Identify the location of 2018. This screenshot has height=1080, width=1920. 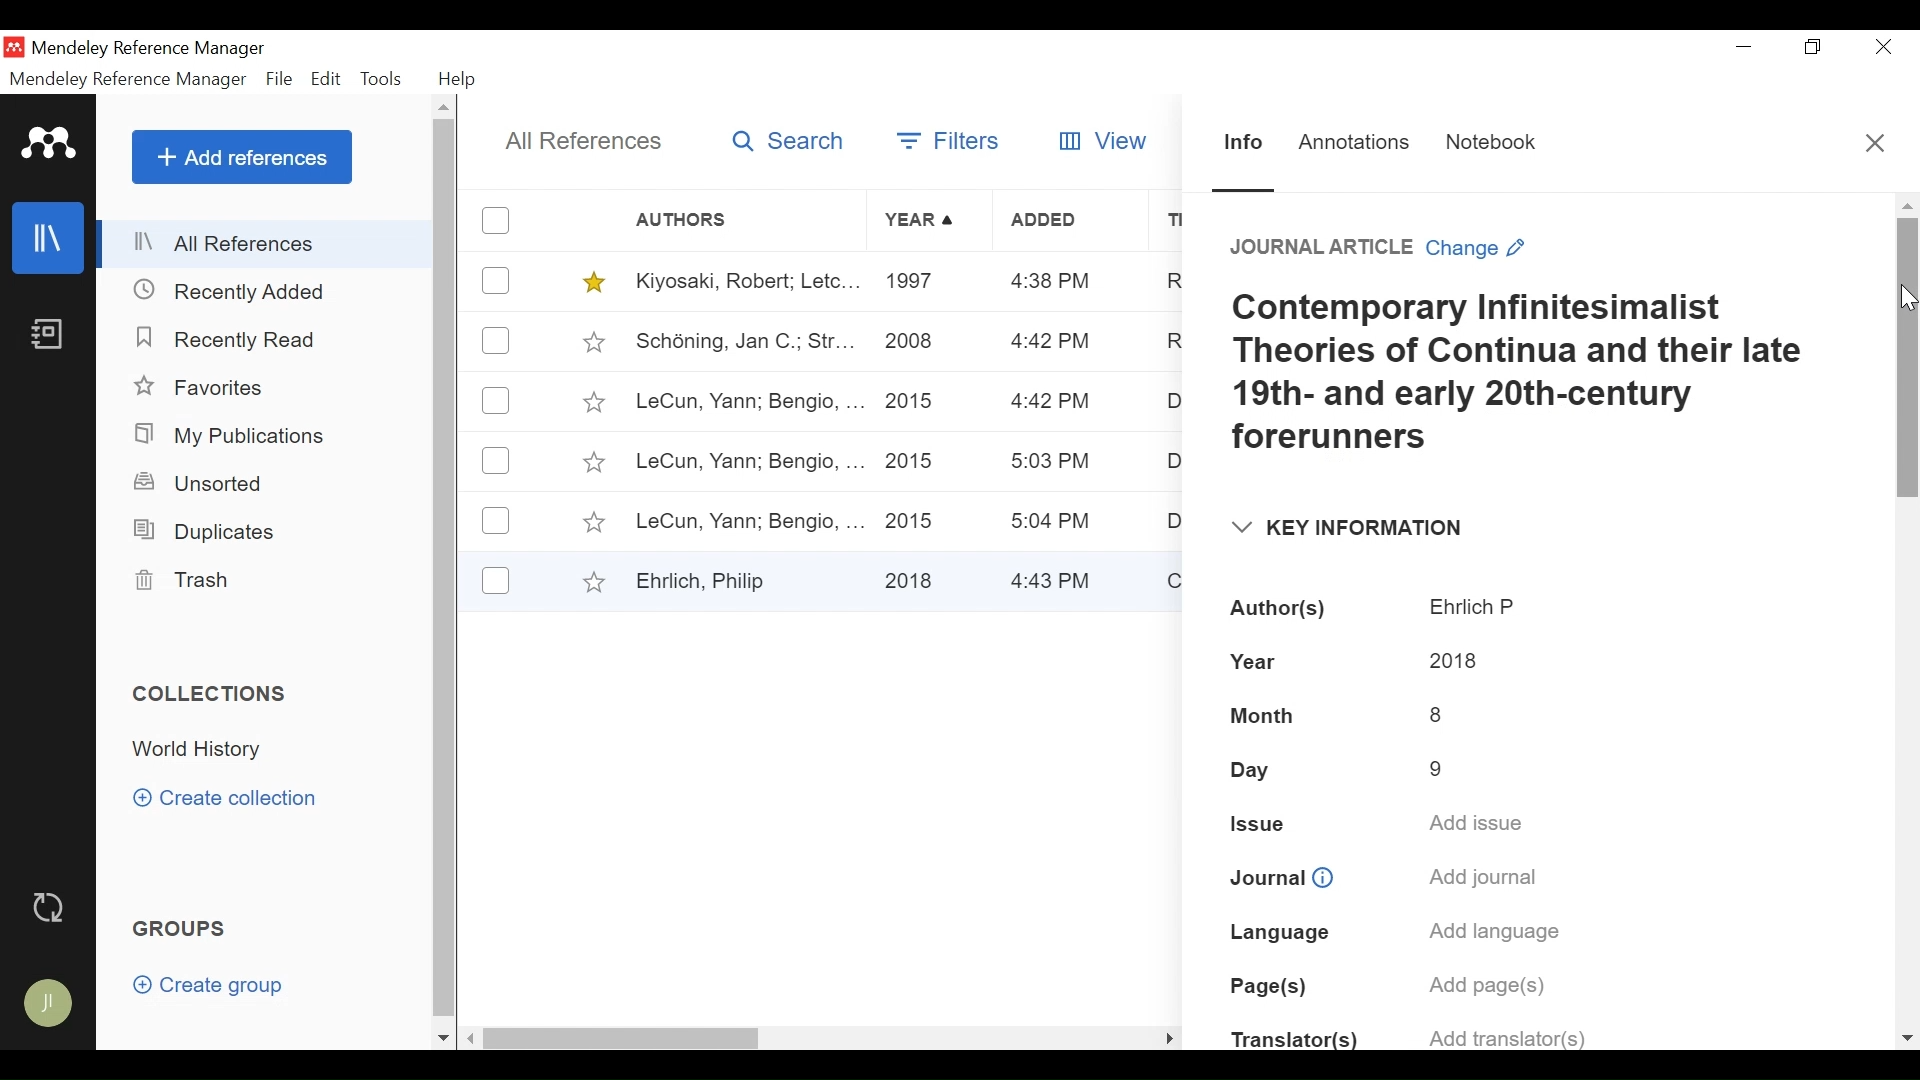
(1451, 660).